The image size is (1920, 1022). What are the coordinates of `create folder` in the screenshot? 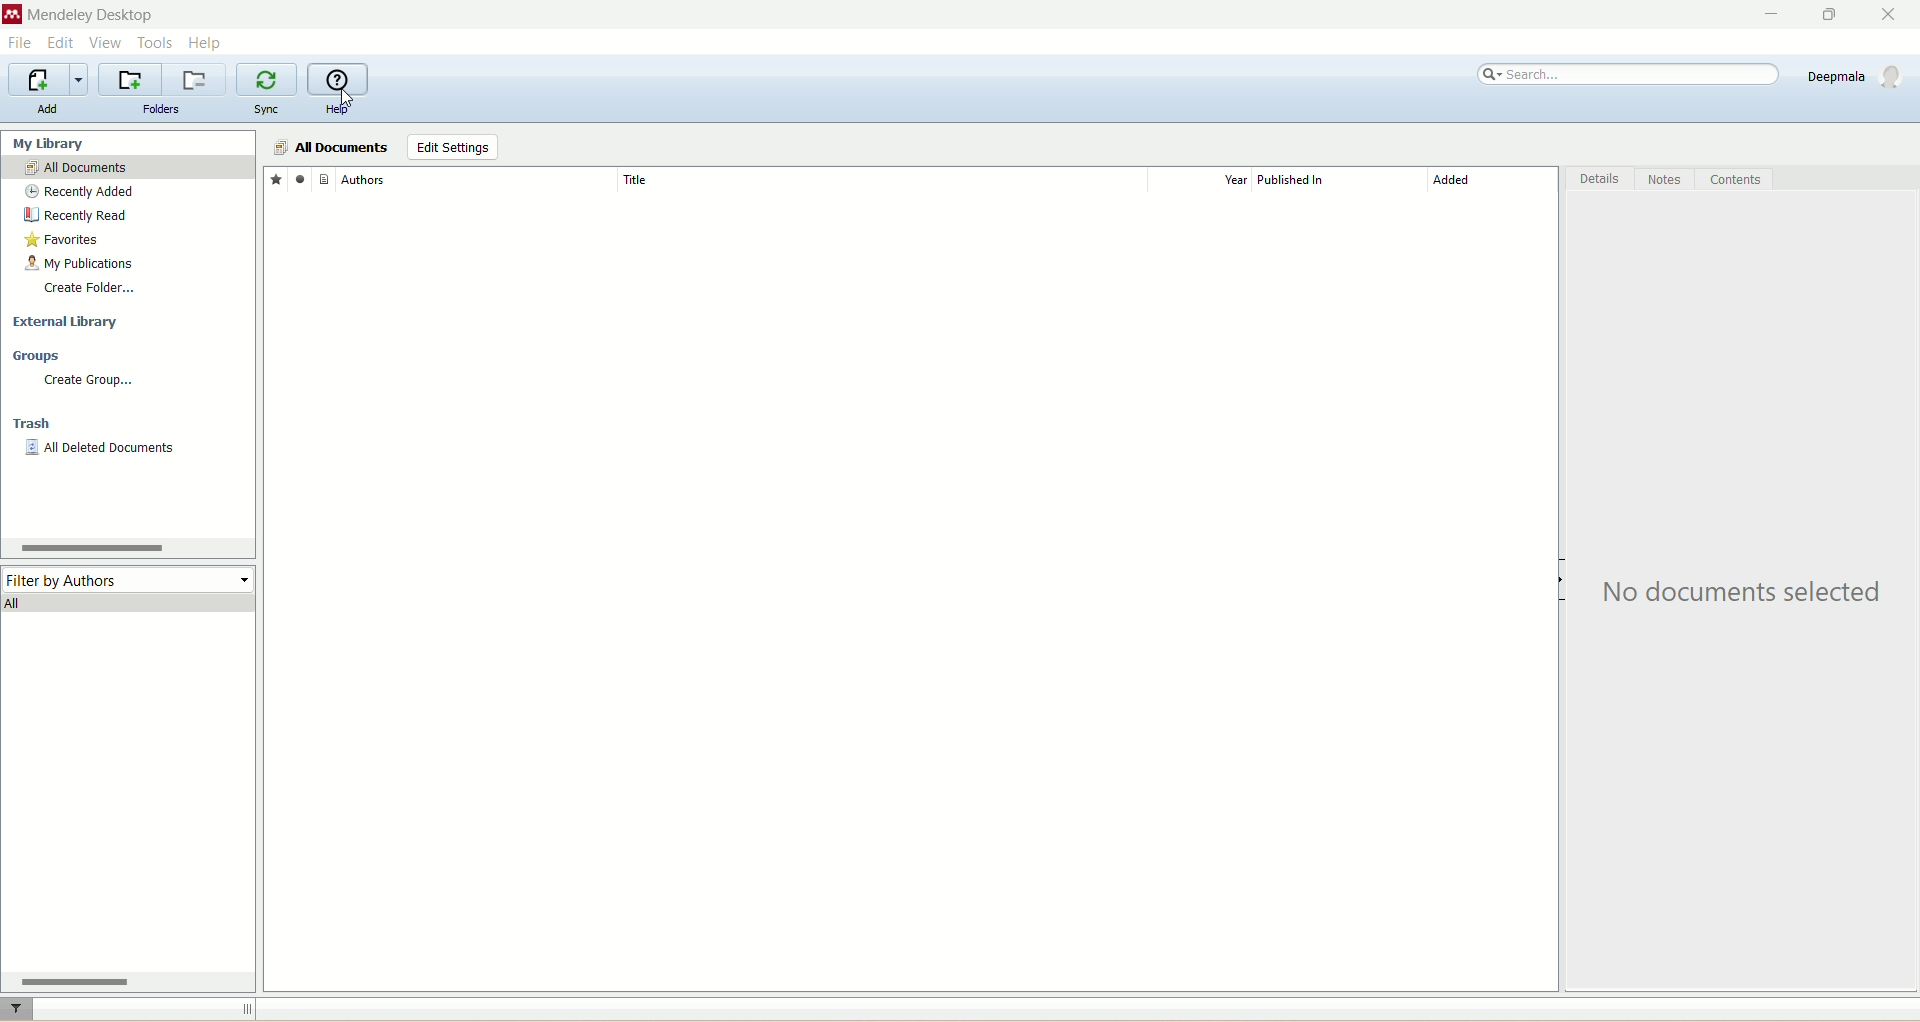 It's located at (91, 289).